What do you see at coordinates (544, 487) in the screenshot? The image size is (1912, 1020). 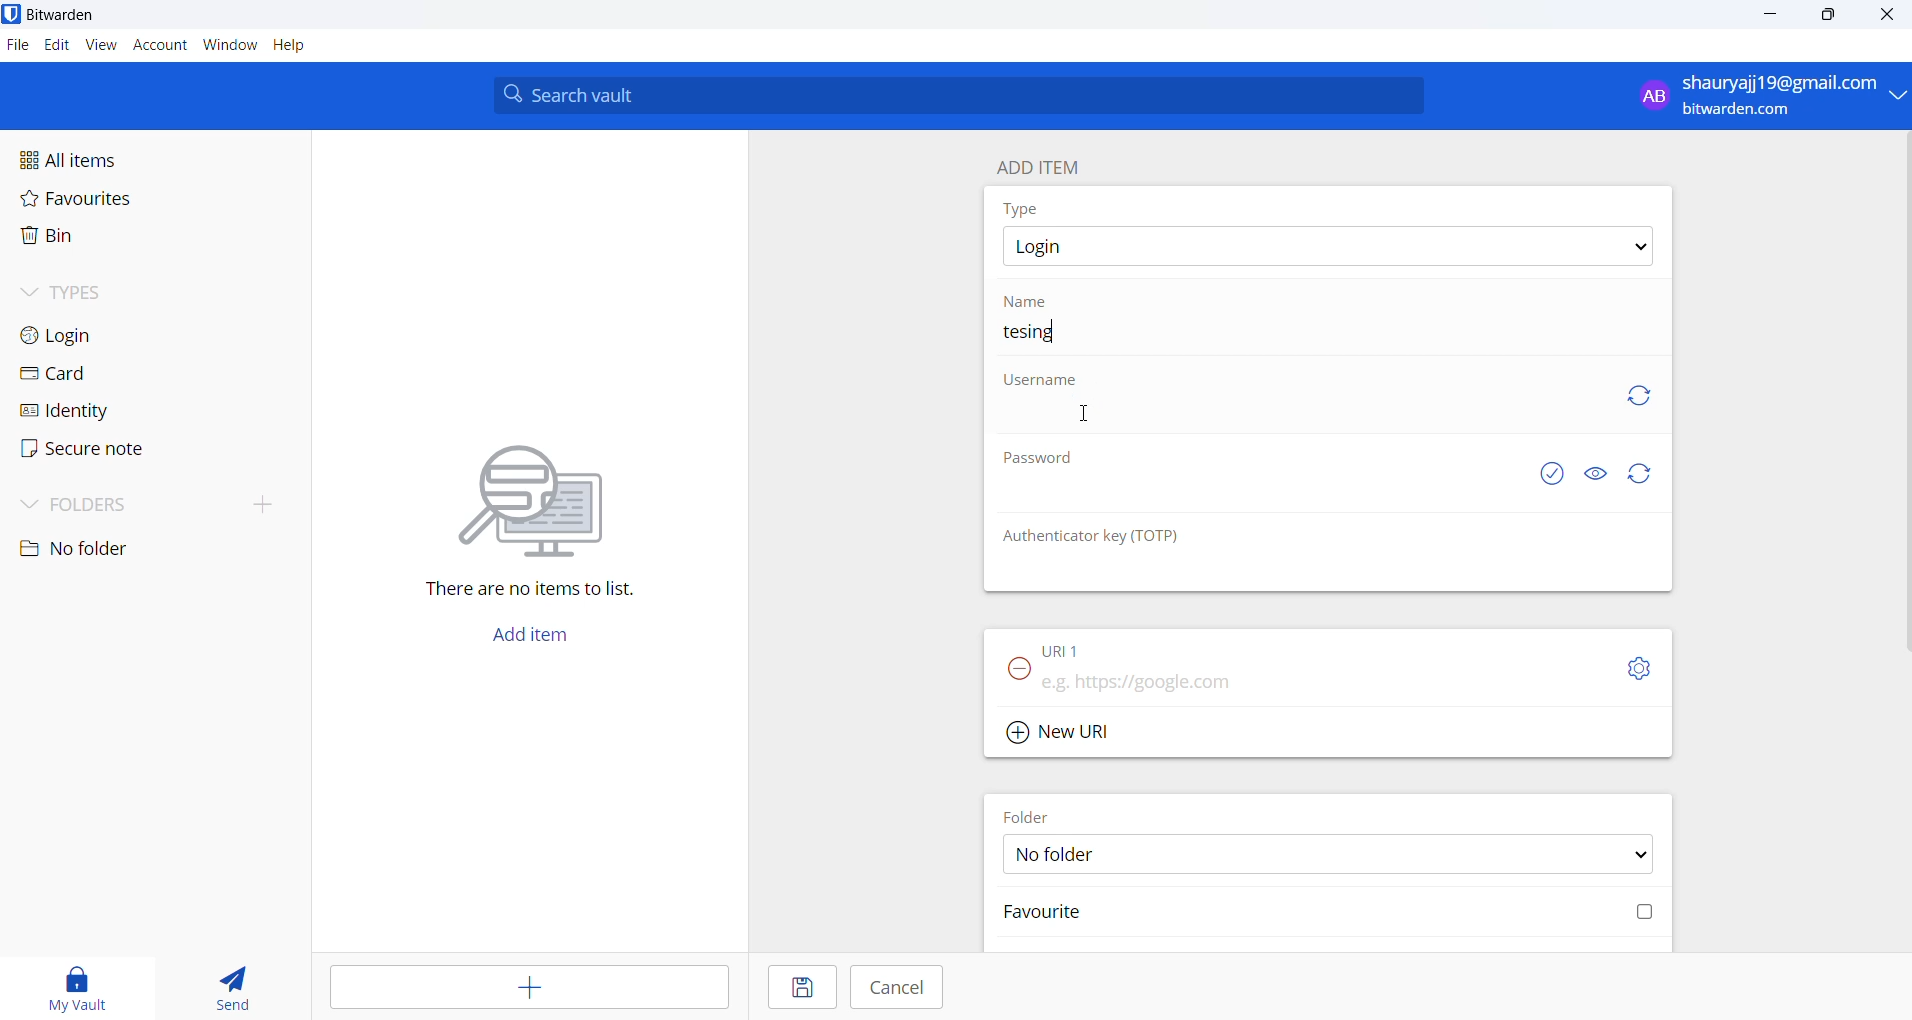 I see `vector image representing searching for file` at bounding box center [544, 487].